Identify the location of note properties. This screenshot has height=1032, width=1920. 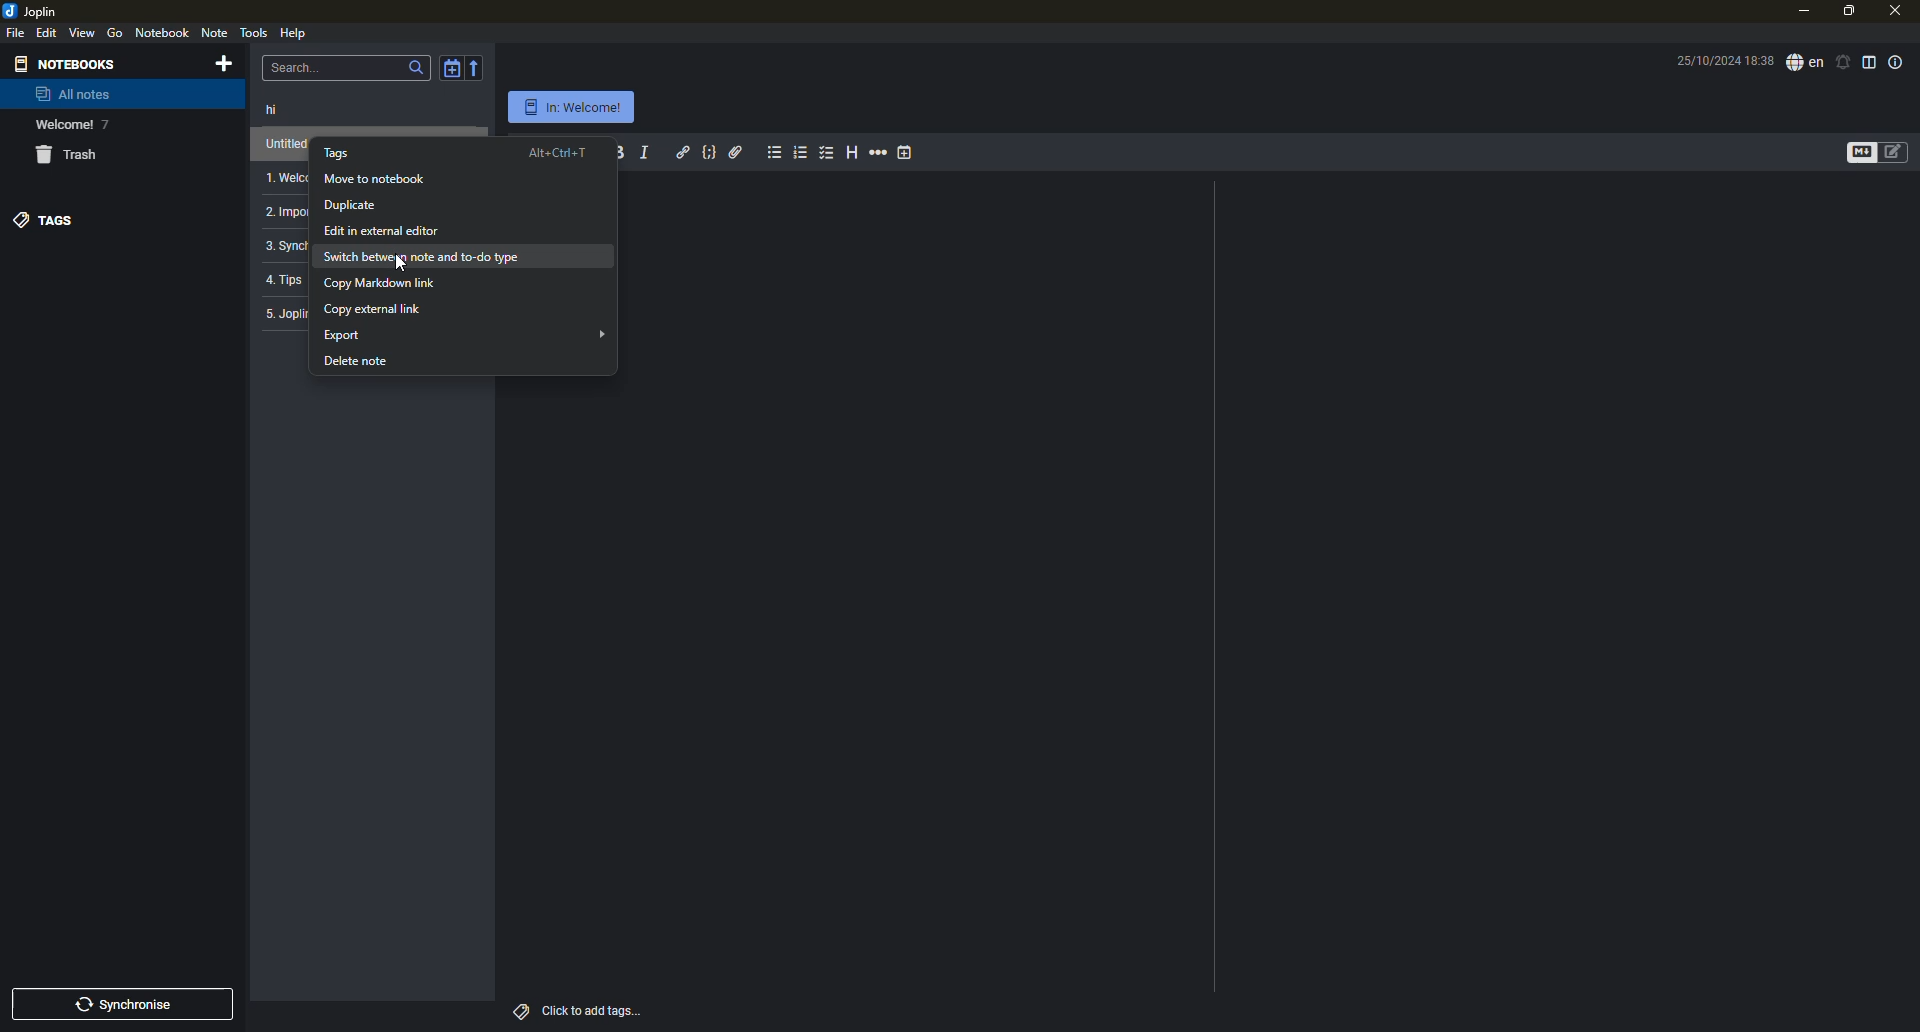
(1898, 62).